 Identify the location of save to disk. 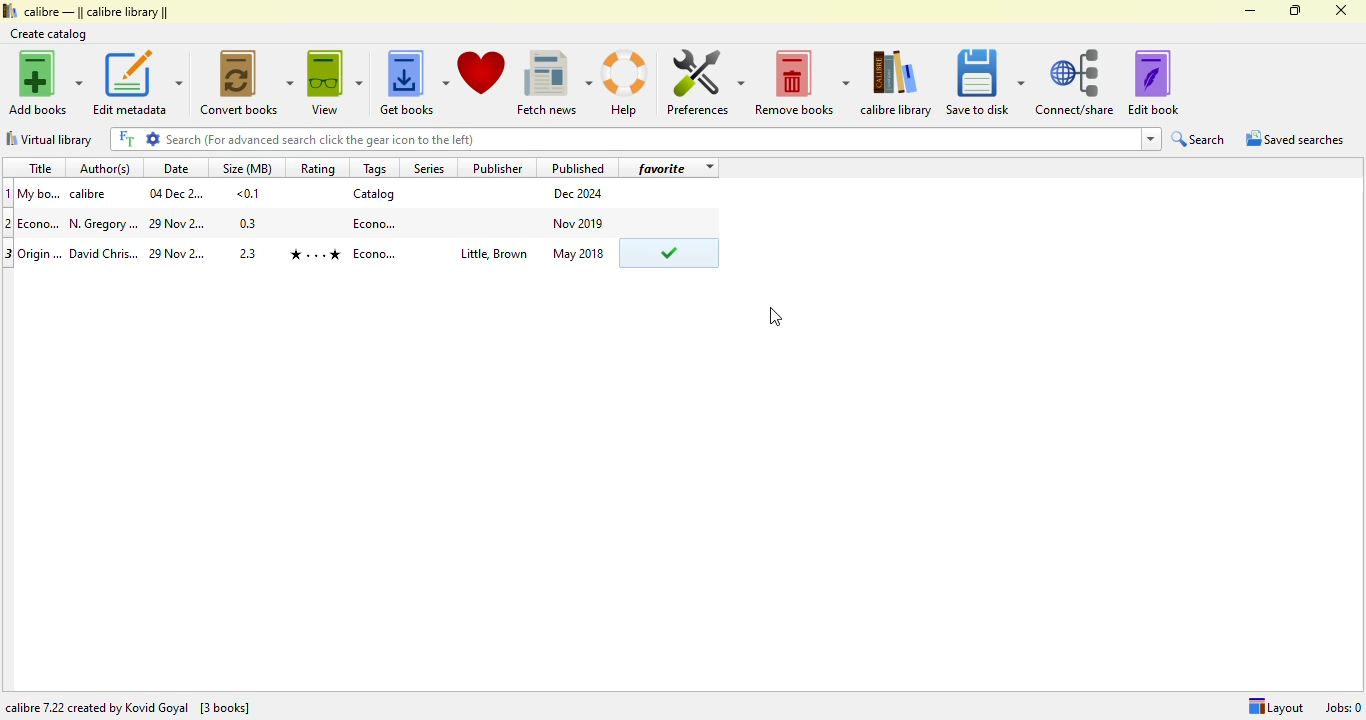
(985, 83).